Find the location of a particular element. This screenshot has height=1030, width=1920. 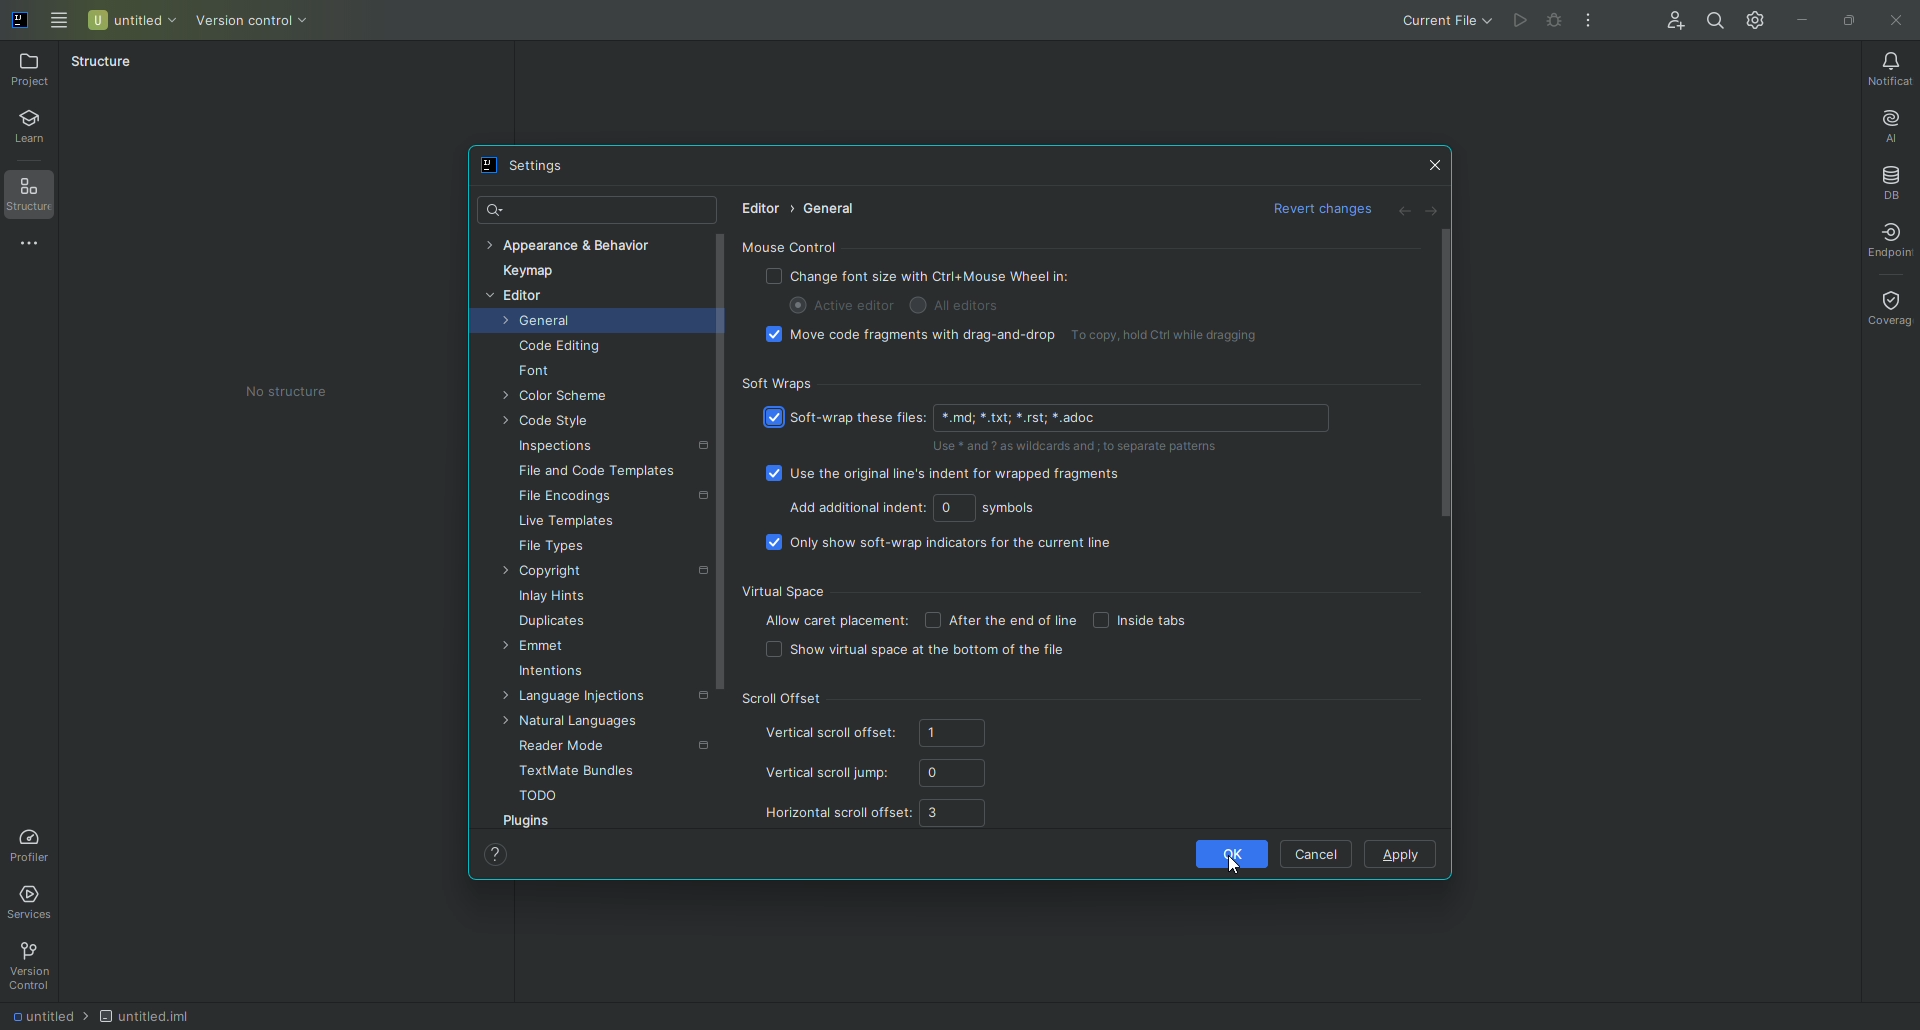

Search is located at coordinates (501, 211).